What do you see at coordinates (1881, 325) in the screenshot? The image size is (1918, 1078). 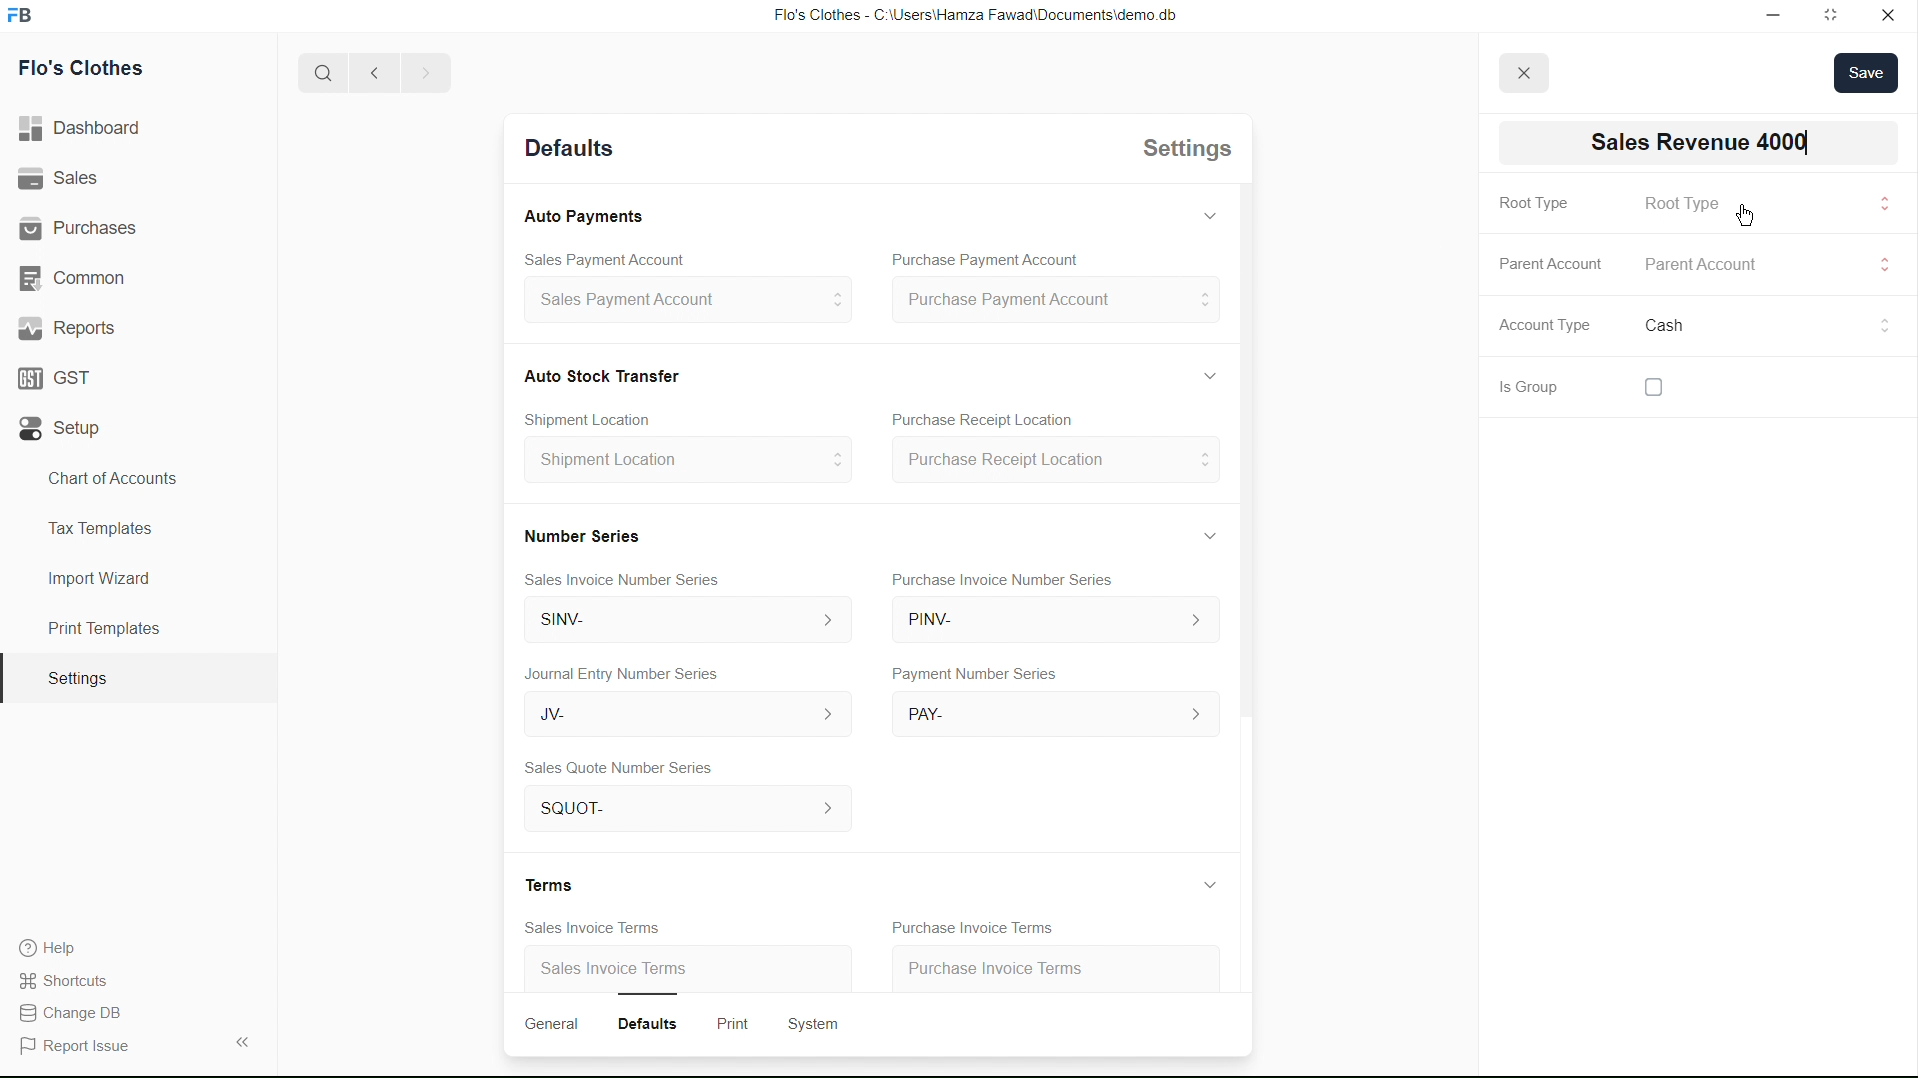 I see `` at bounding box center [1881, 325].